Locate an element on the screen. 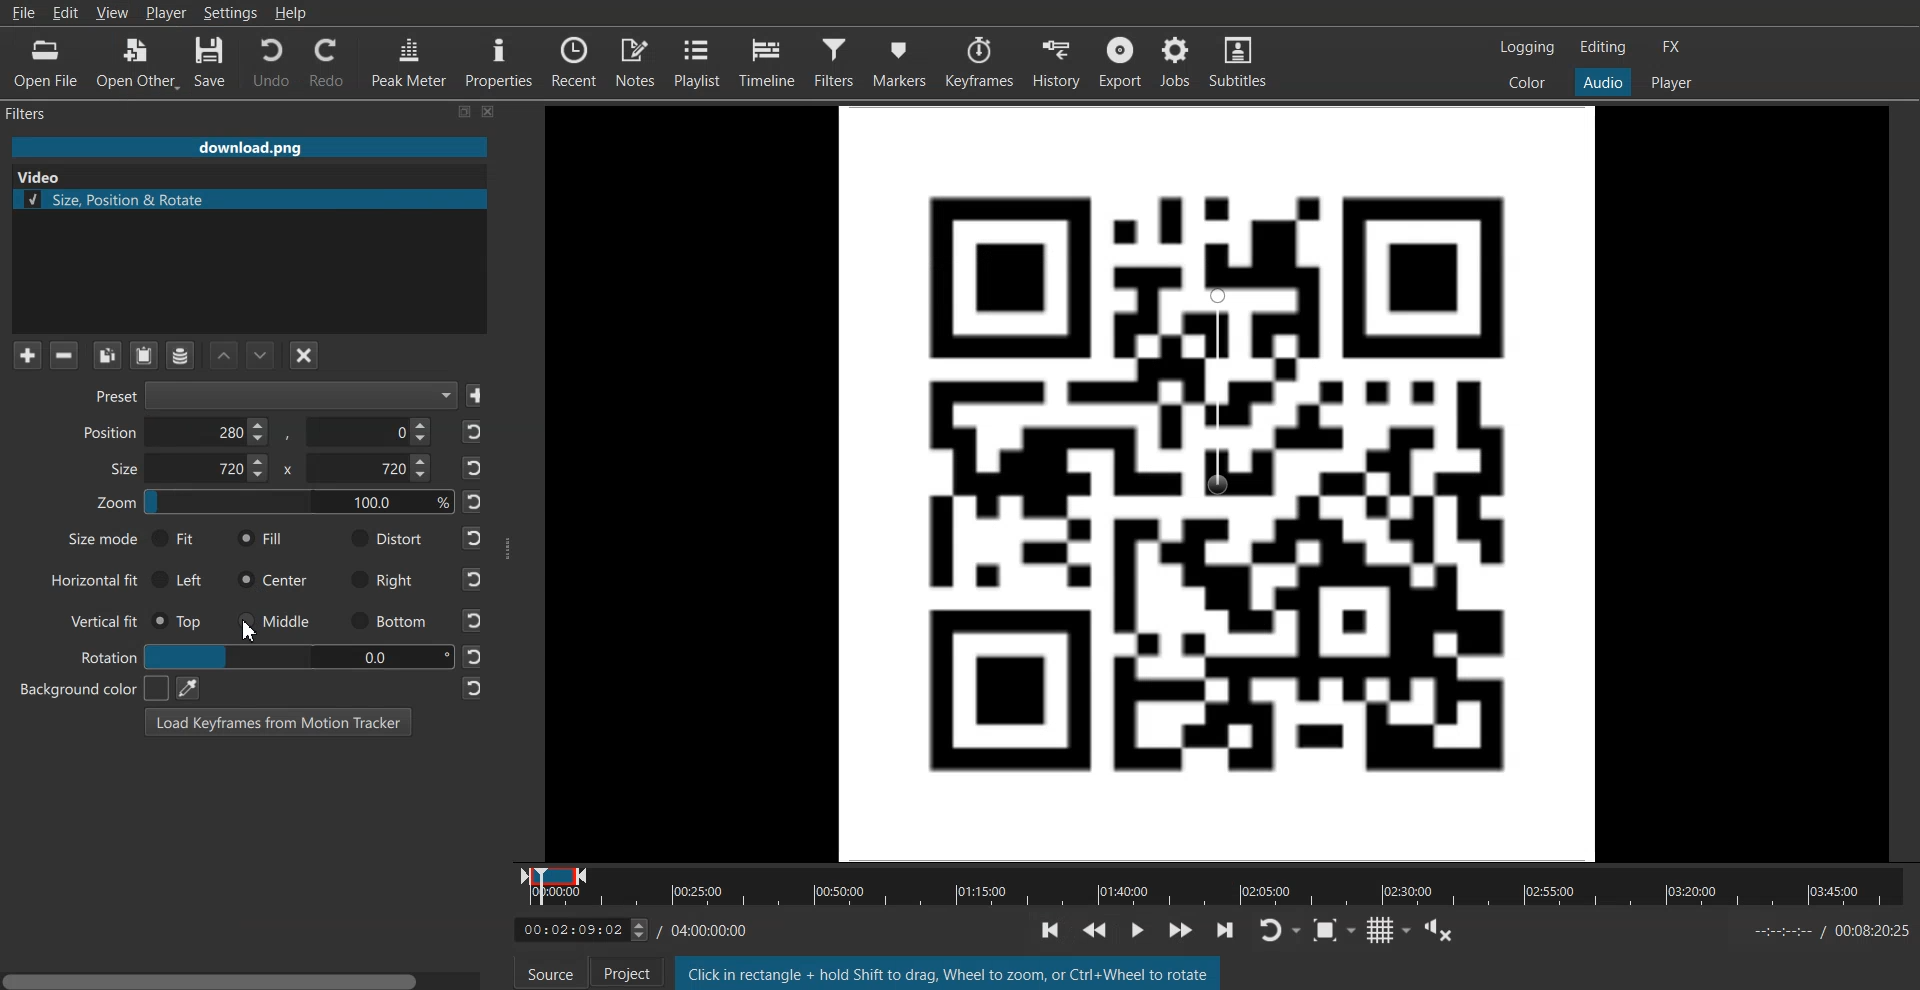 The height and width of the screenshot is (990, 1920). Horizontal Fit is located at coordinates (94, 581).